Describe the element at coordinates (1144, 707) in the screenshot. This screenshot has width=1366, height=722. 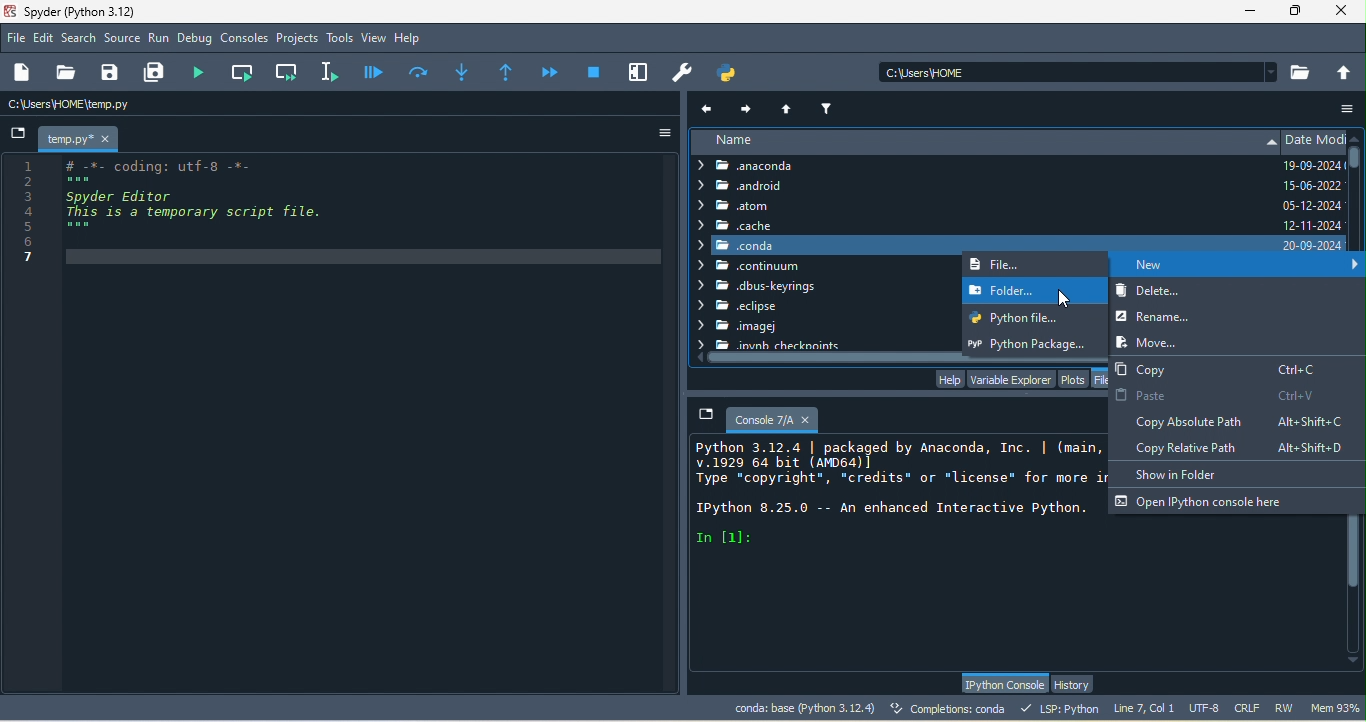
I see `line 7, col 1` at that location.